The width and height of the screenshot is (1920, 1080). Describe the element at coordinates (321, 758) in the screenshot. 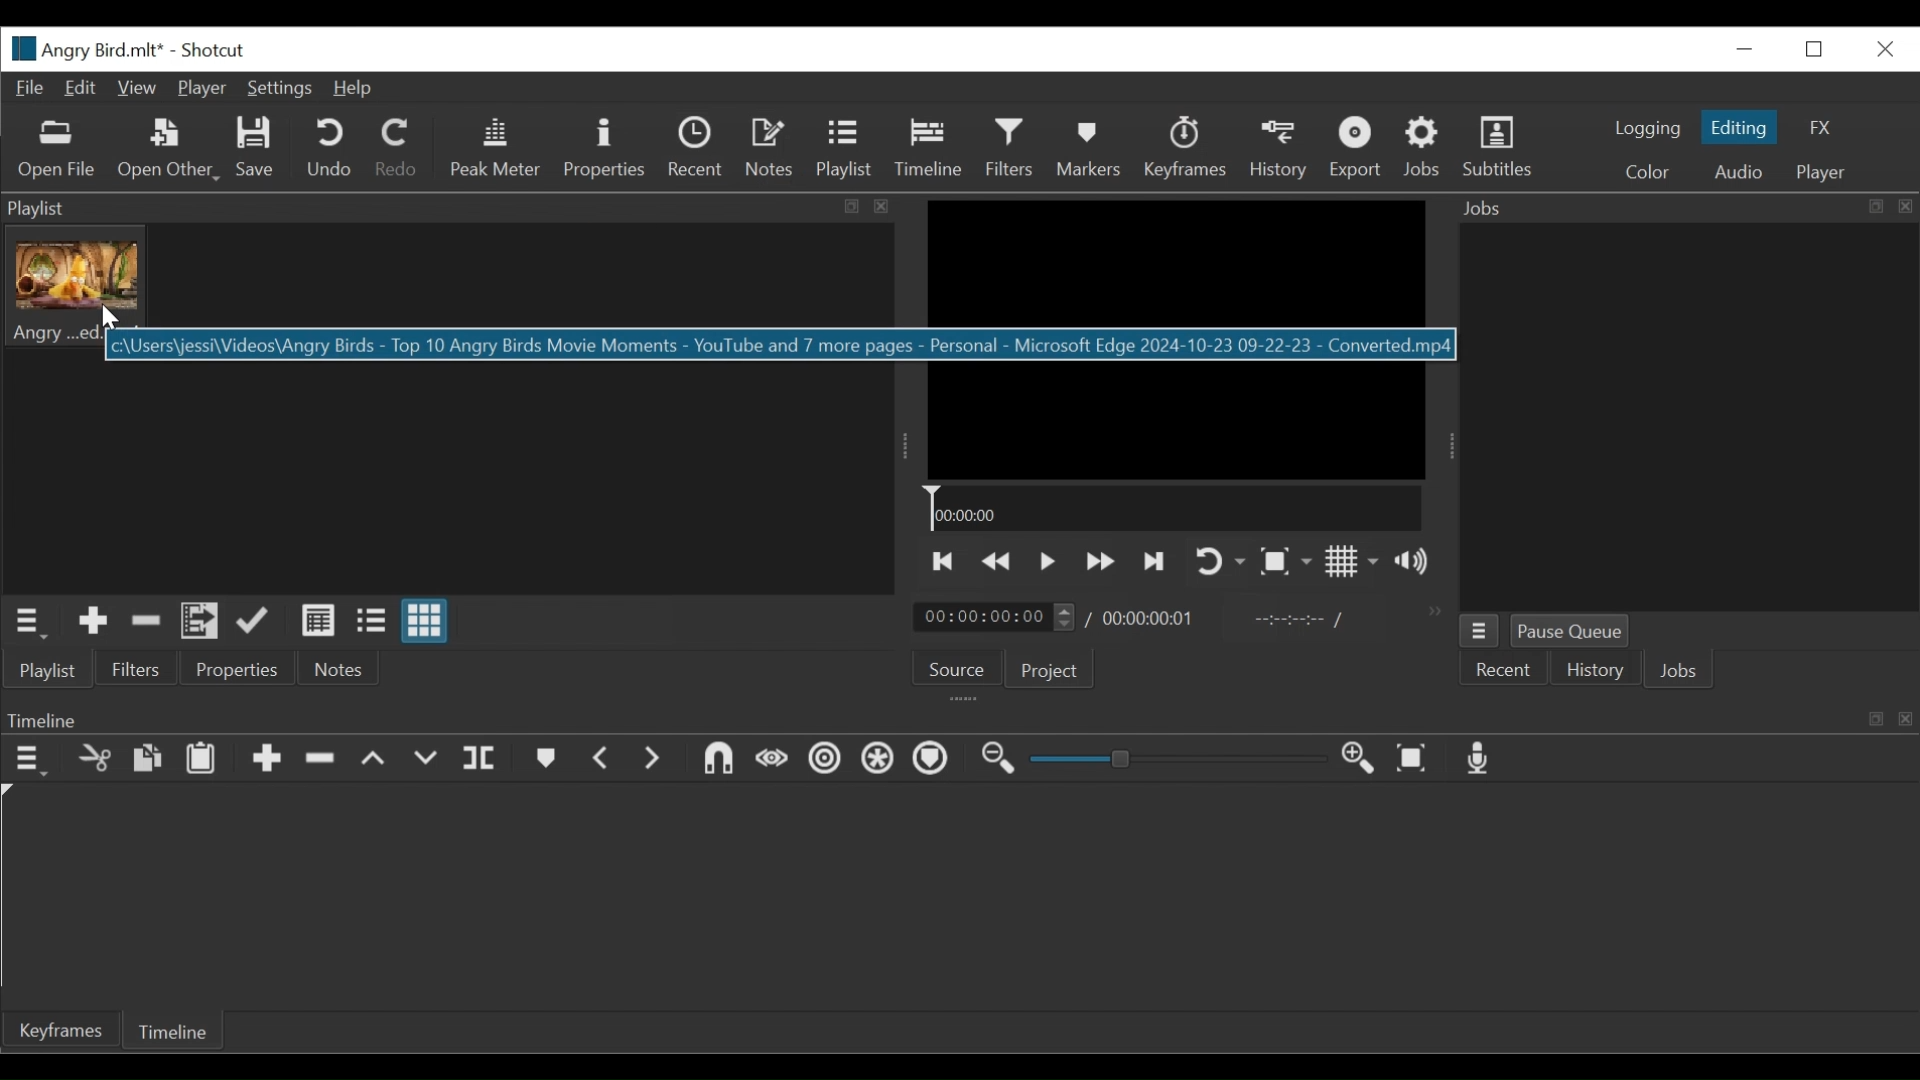

I see `Ripple delete` at that location.